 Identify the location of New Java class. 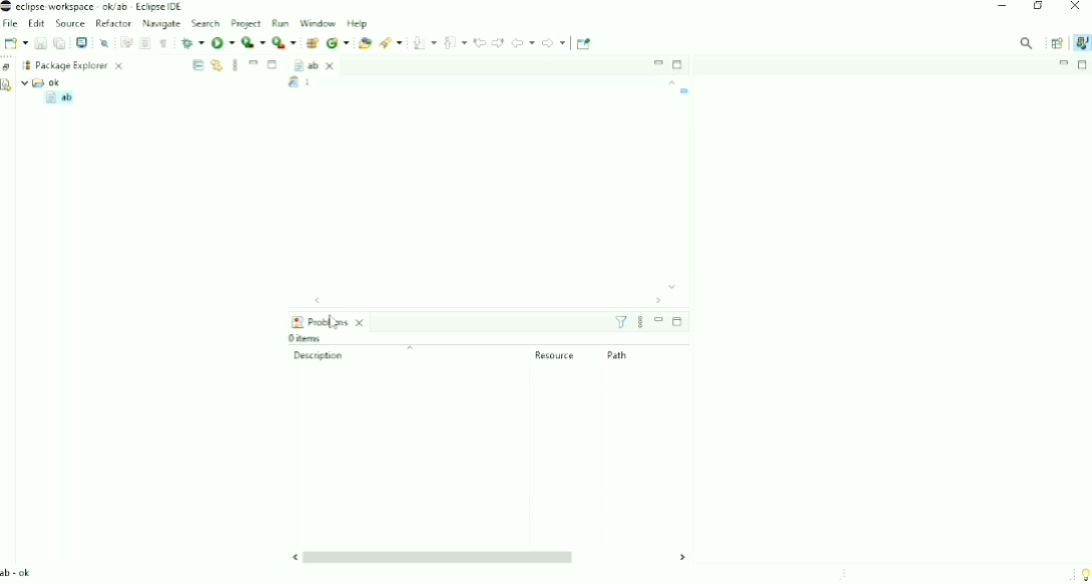
(338, 43).